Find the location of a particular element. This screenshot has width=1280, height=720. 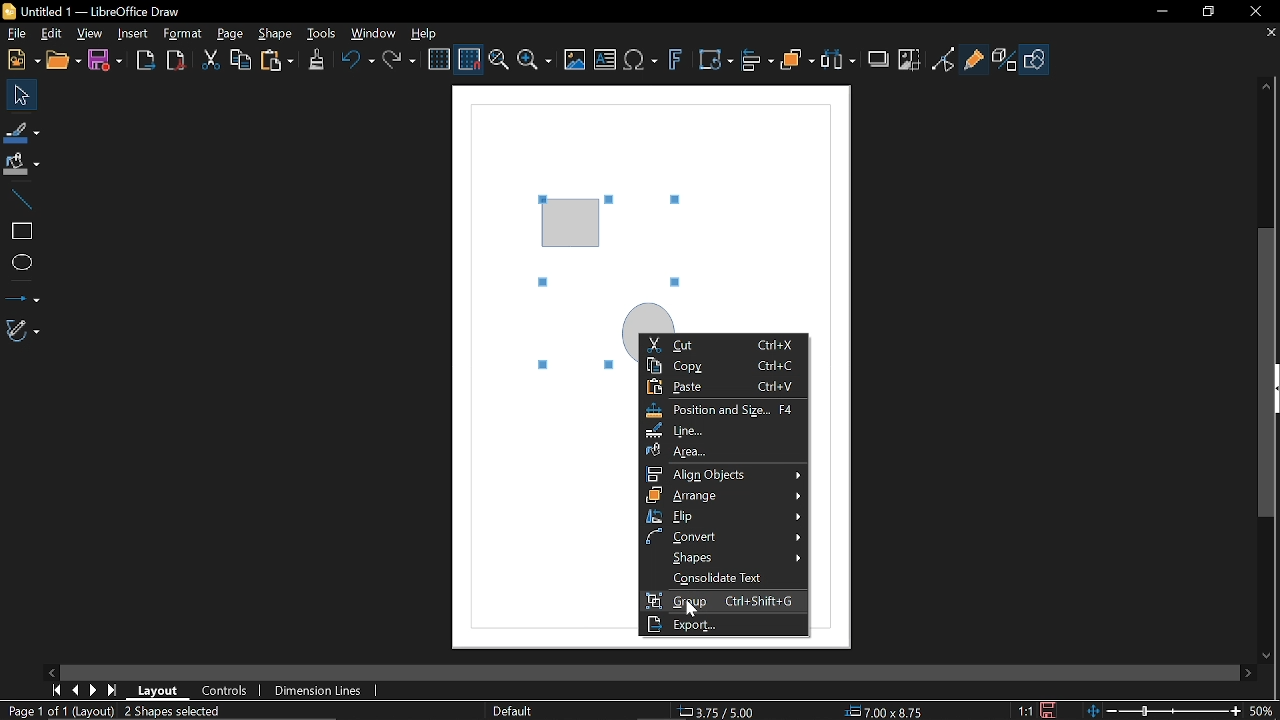

Move down is located at coordinates (1267, 657).